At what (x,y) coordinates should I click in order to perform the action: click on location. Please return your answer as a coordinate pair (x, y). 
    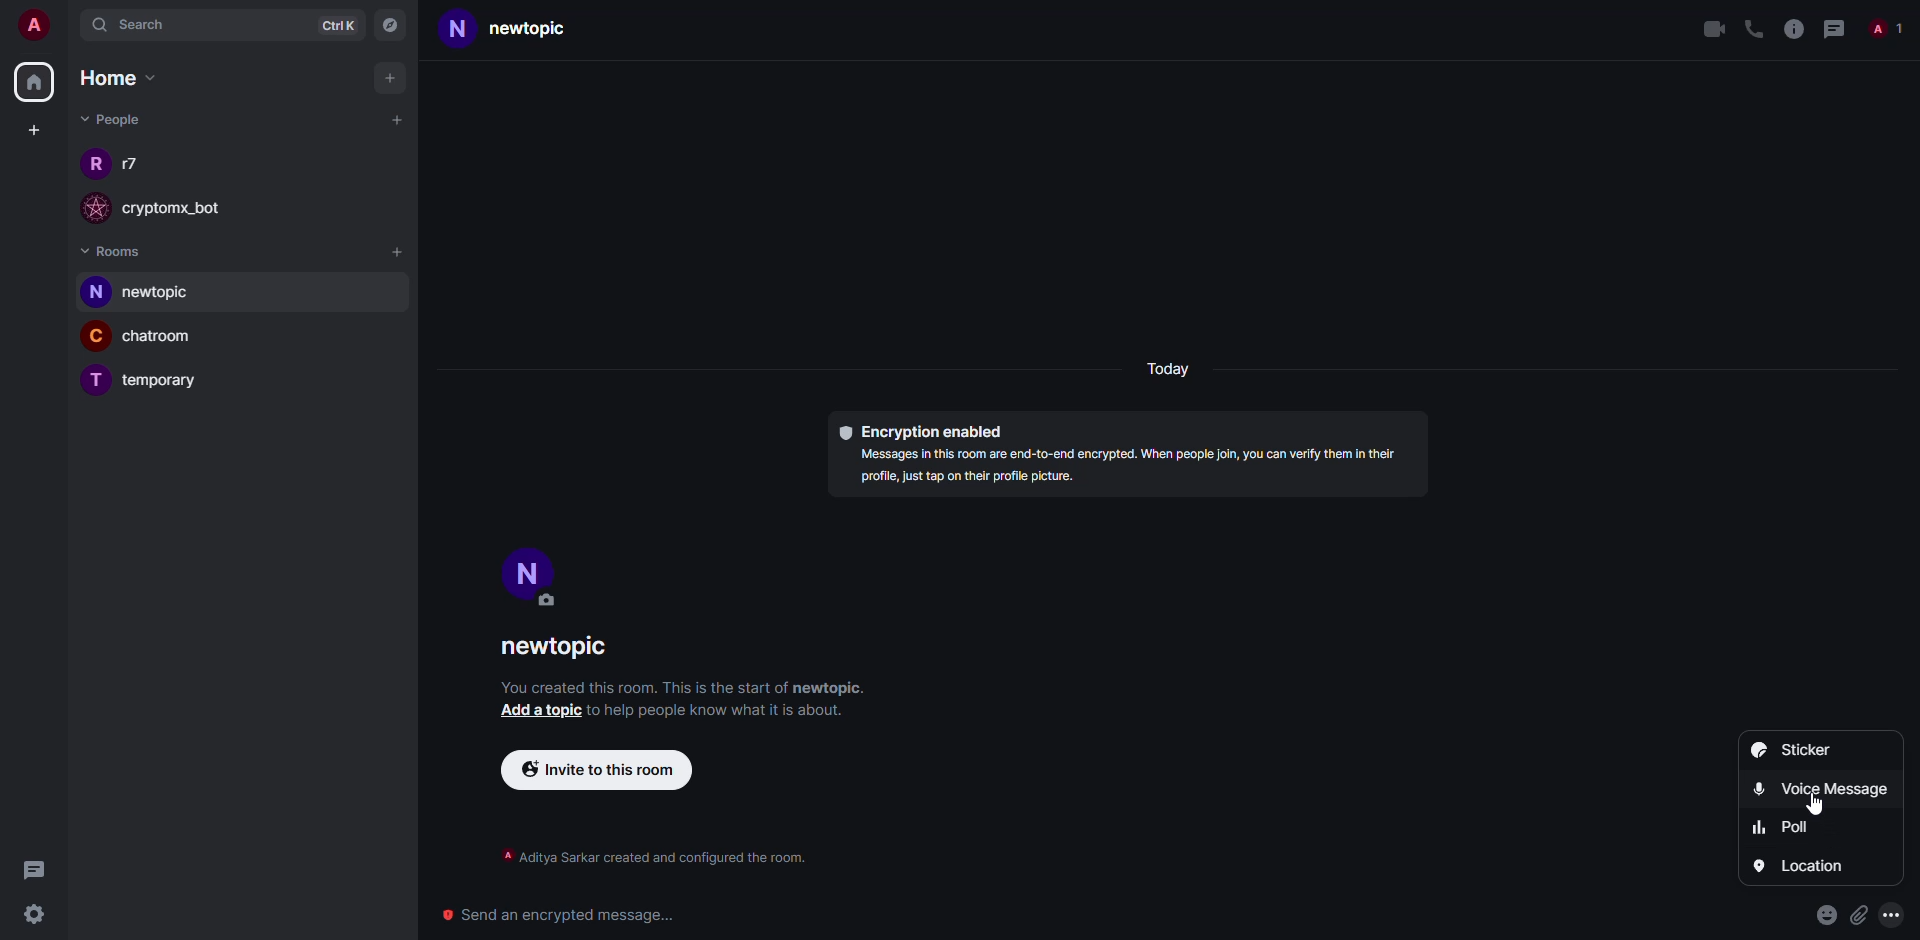
    Looking at the image, I should click on (1802, 864).